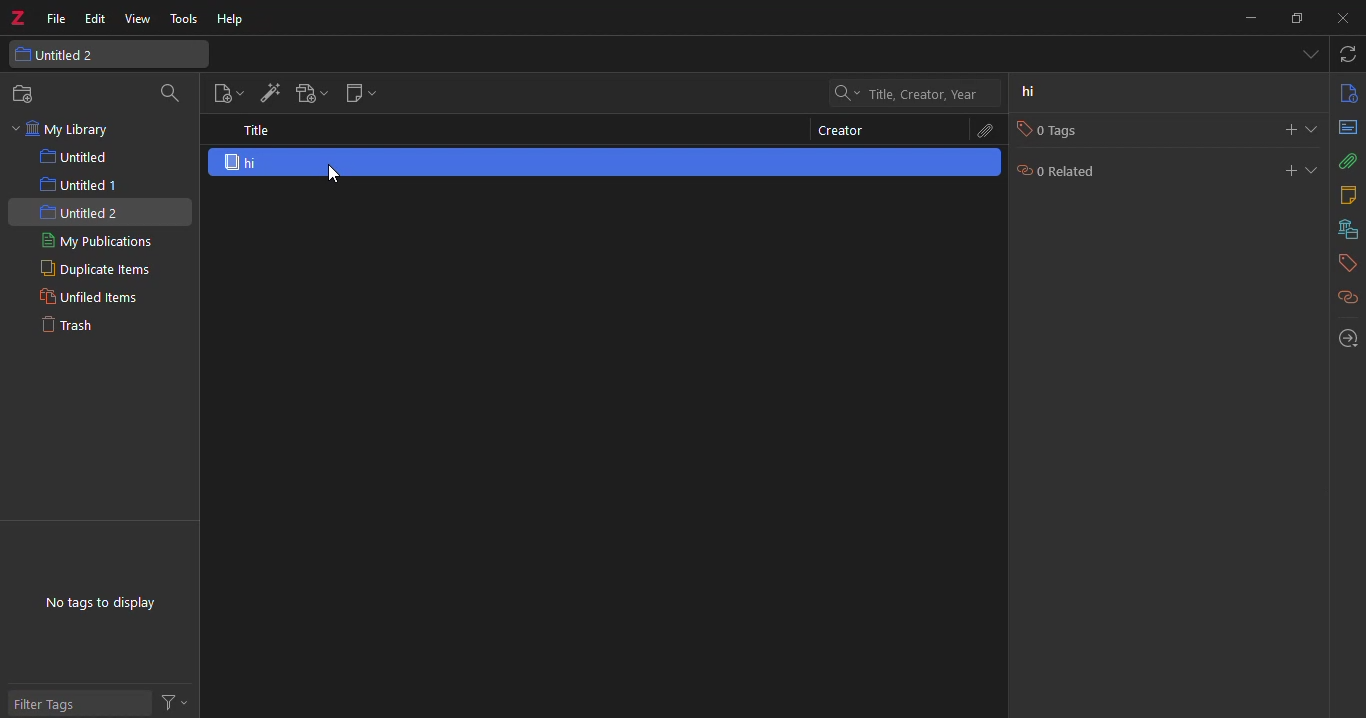  What do you see at coordinates (91, 269) in the screenshot?
I see `duplicate items` at bounding box center [91, 269].